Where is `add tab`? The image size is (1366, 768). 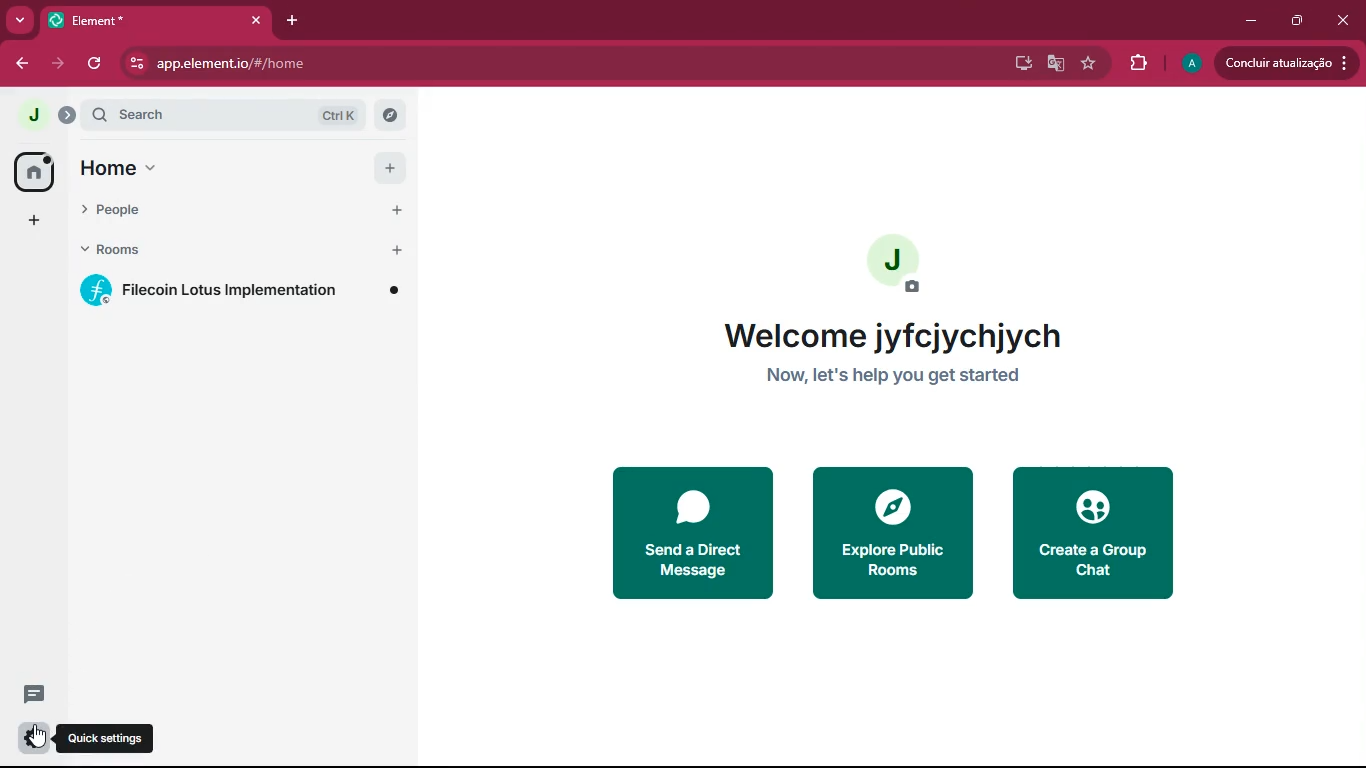 add tab is located at coordinates (294, 20).